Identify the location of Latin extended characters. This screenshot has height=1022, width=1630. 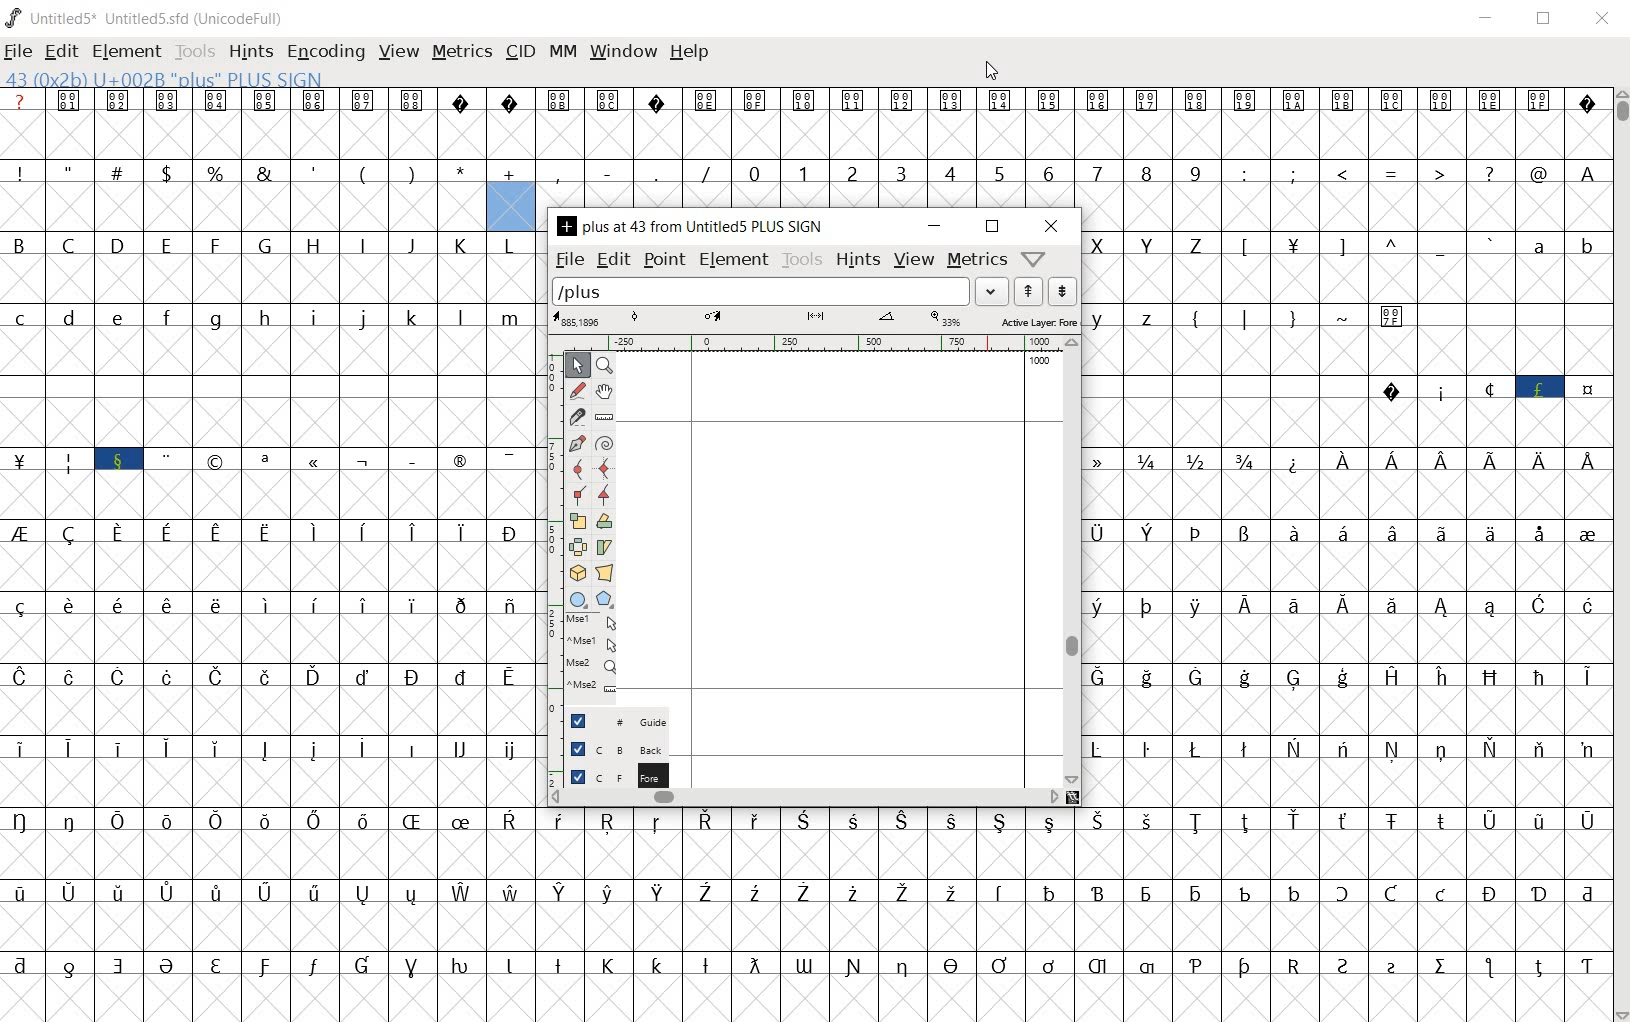
(1465, 485).